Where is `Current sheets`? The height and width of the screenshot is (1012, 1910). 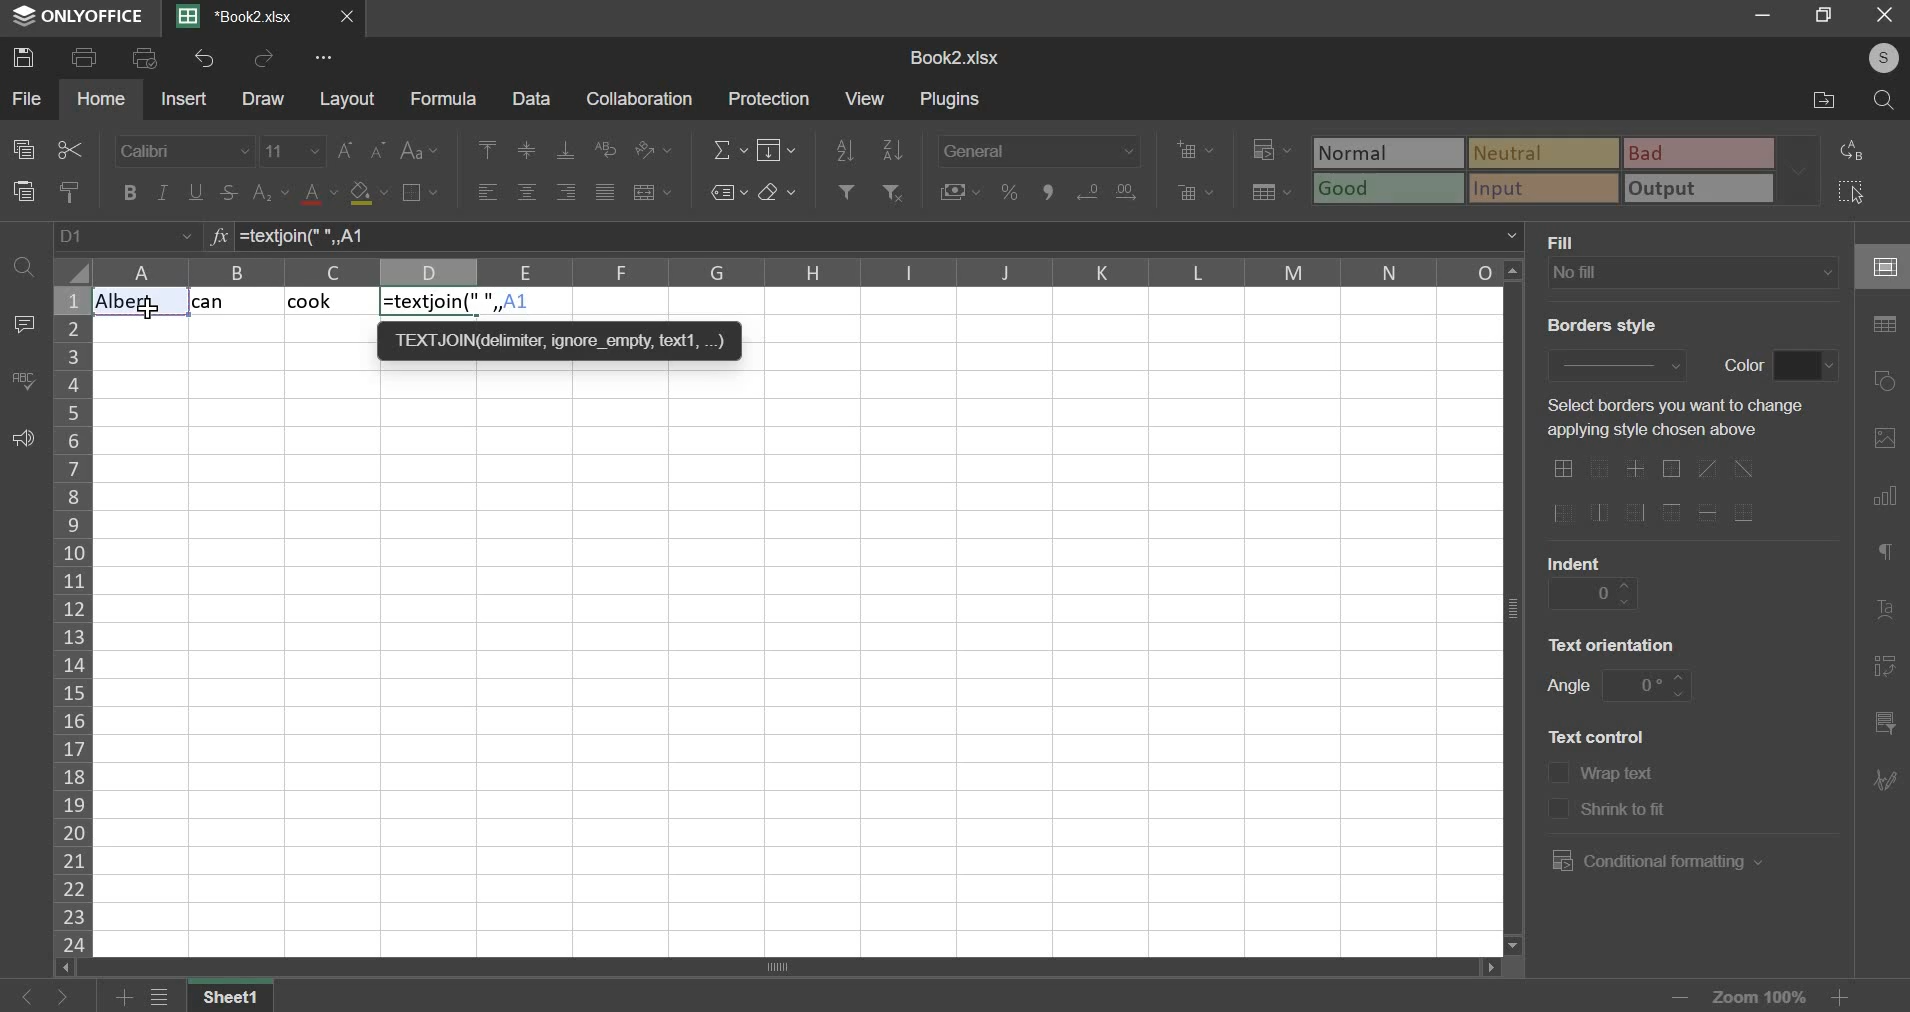
Current sheets is located at coordinates (245, 17).